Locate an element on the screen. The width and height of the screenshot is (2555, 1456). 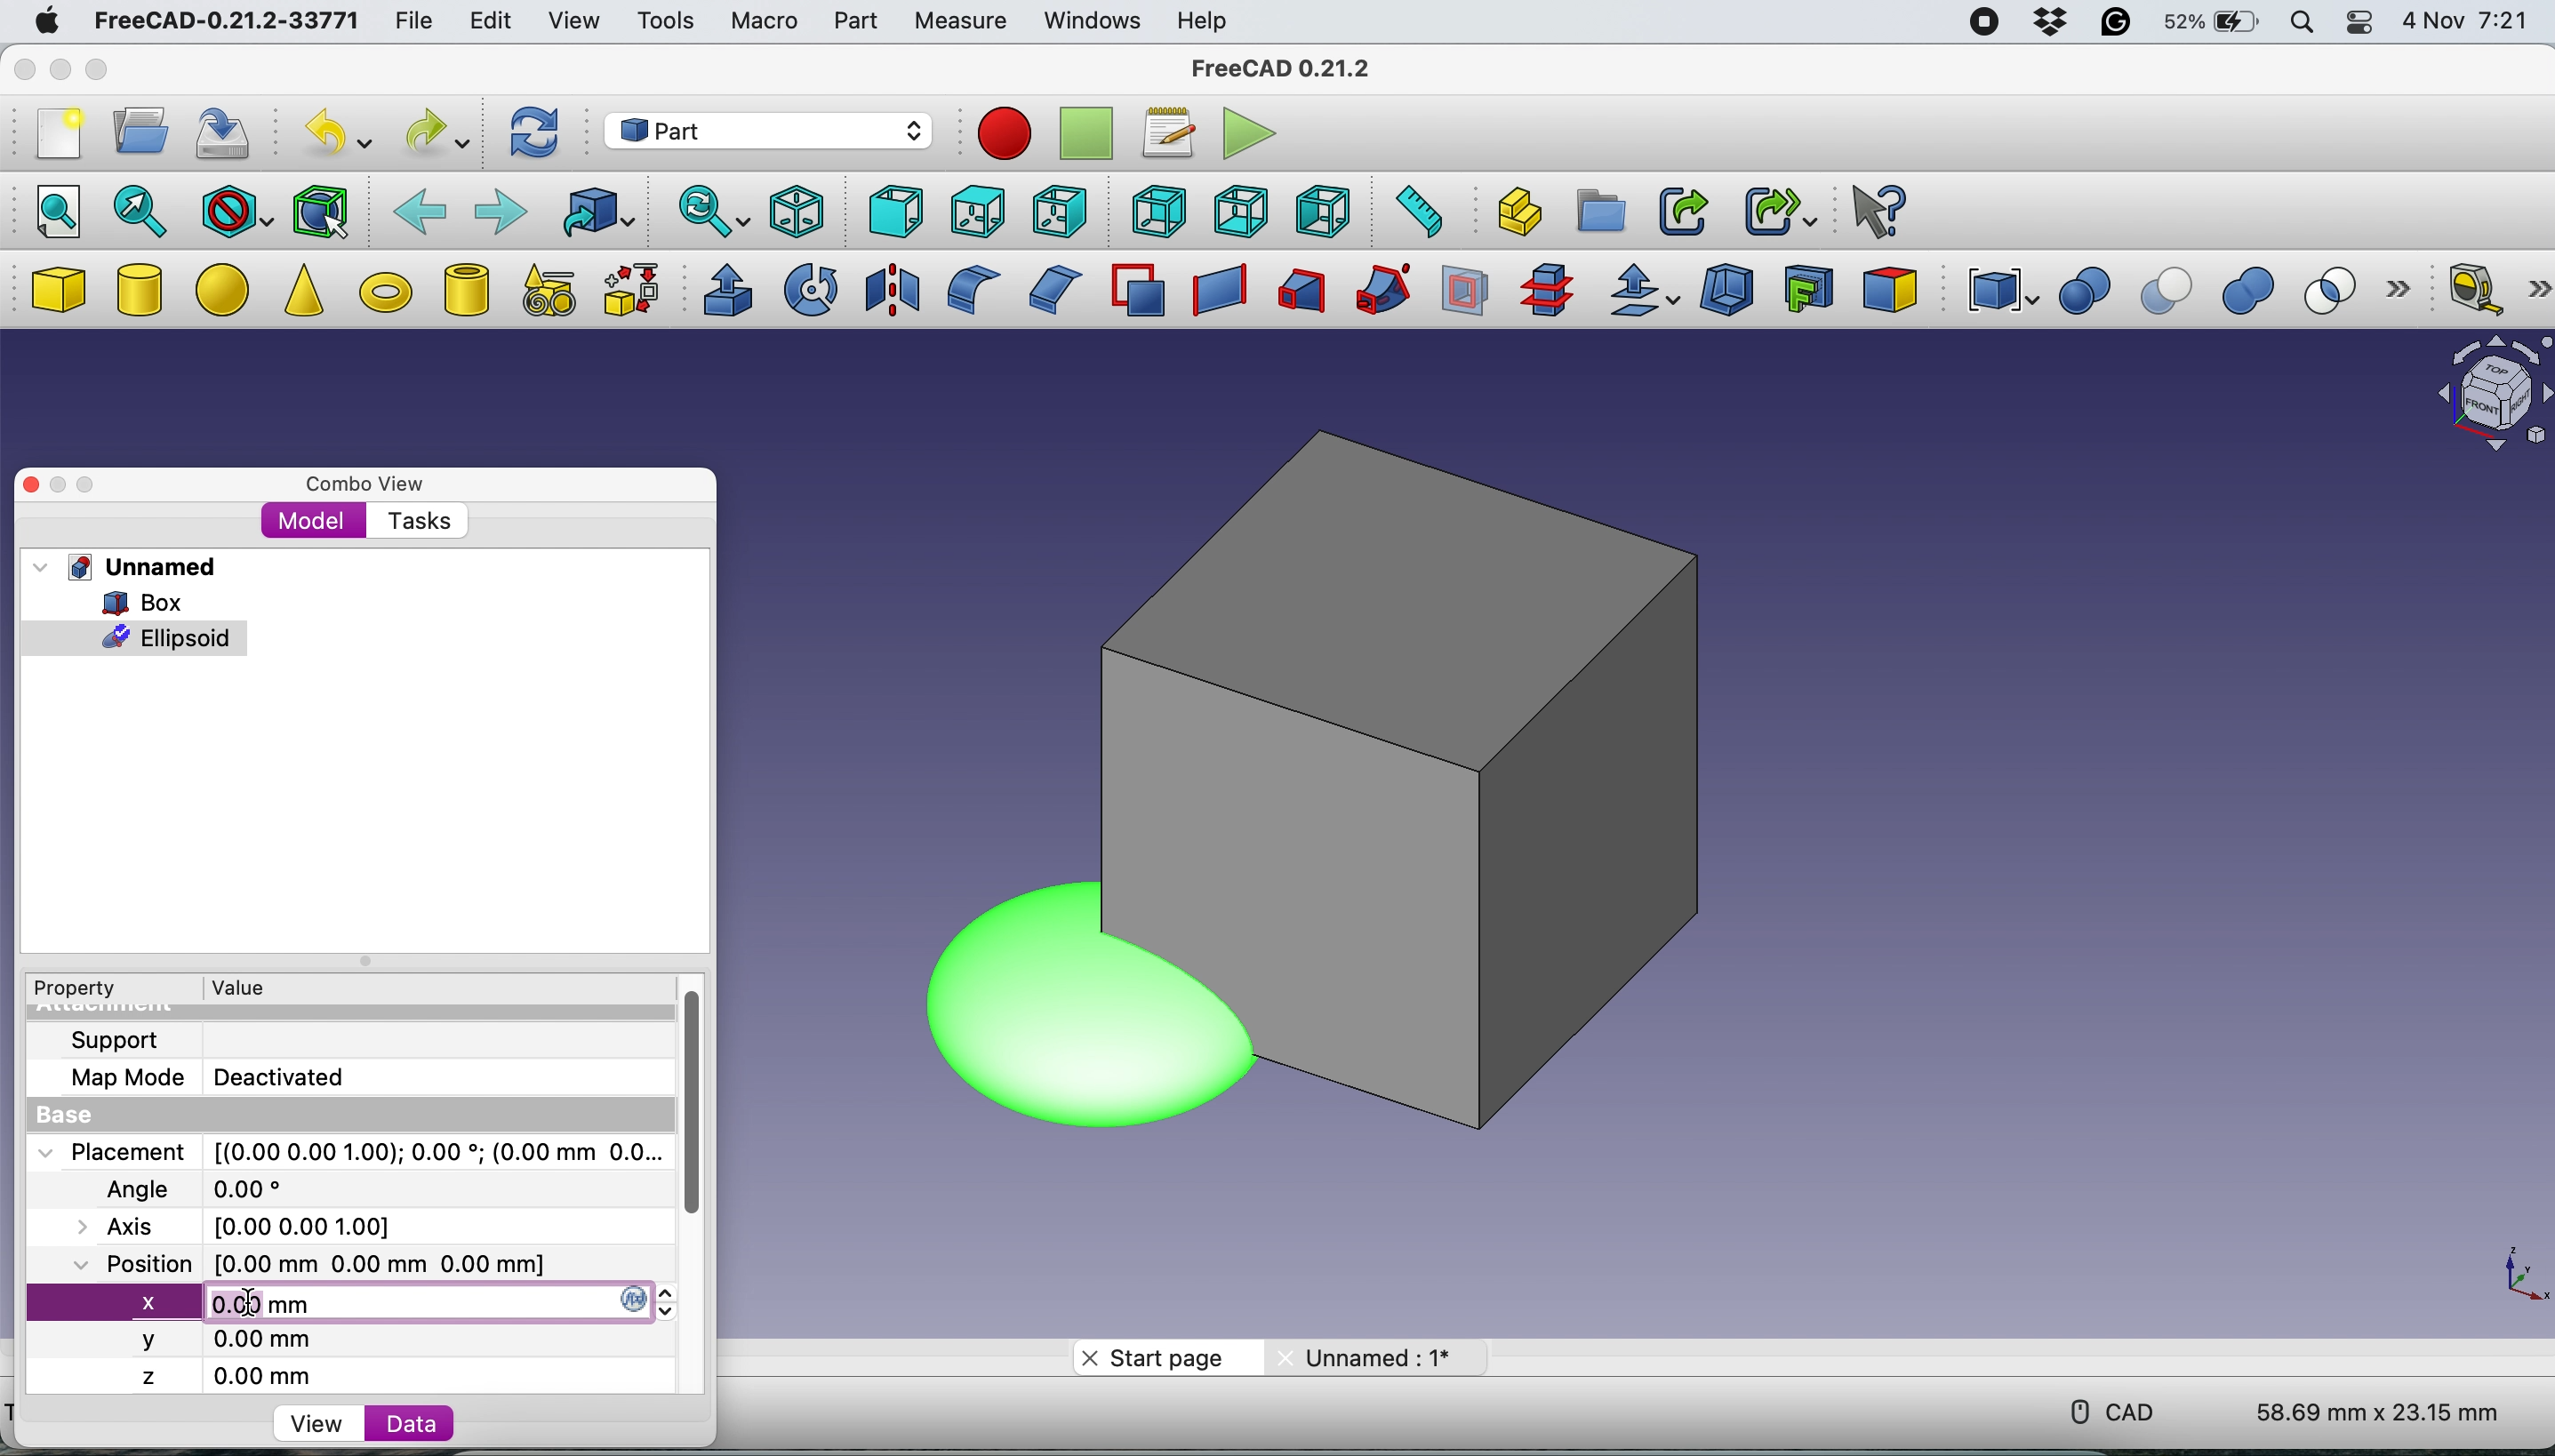
make link is located at coordinates (1682, 210).